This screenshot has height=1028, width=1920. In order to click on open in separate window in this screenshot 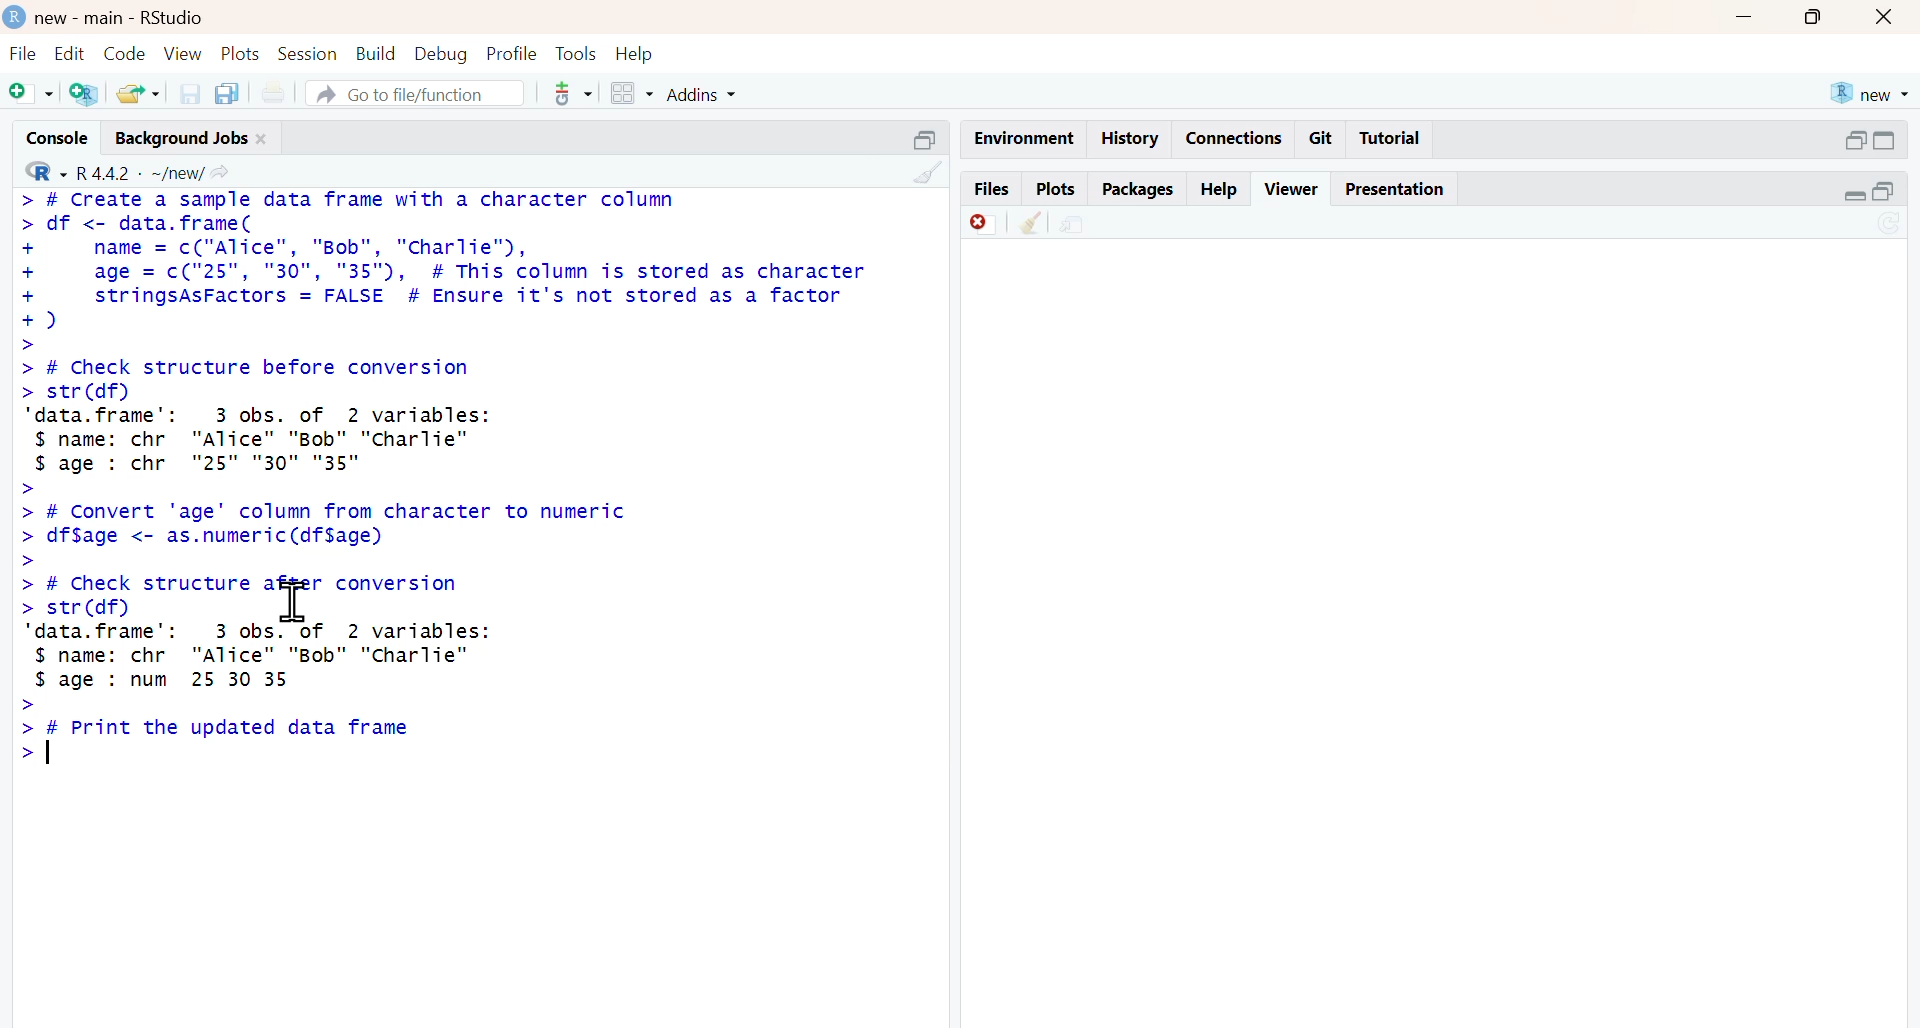, I will do `click(1883, 192)`.